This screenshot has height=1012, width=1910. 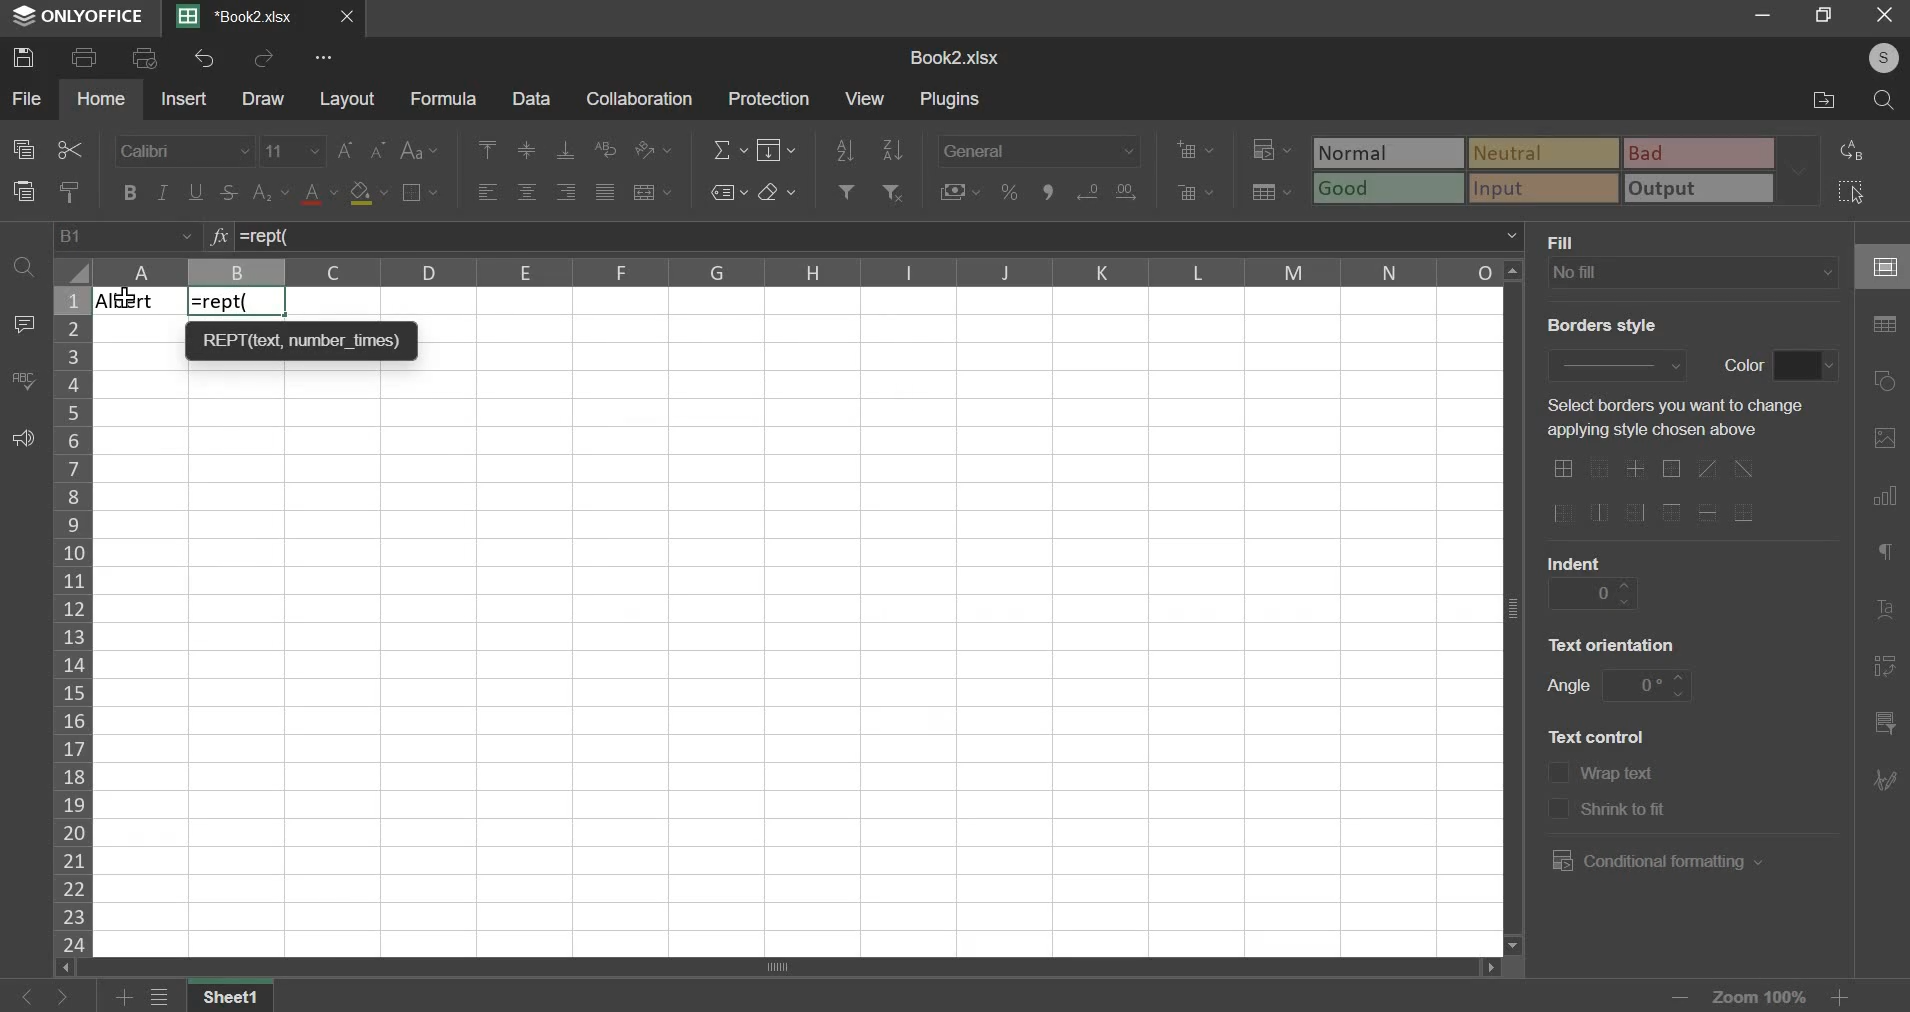 I want to click on insert, so click(x=183, y=98).